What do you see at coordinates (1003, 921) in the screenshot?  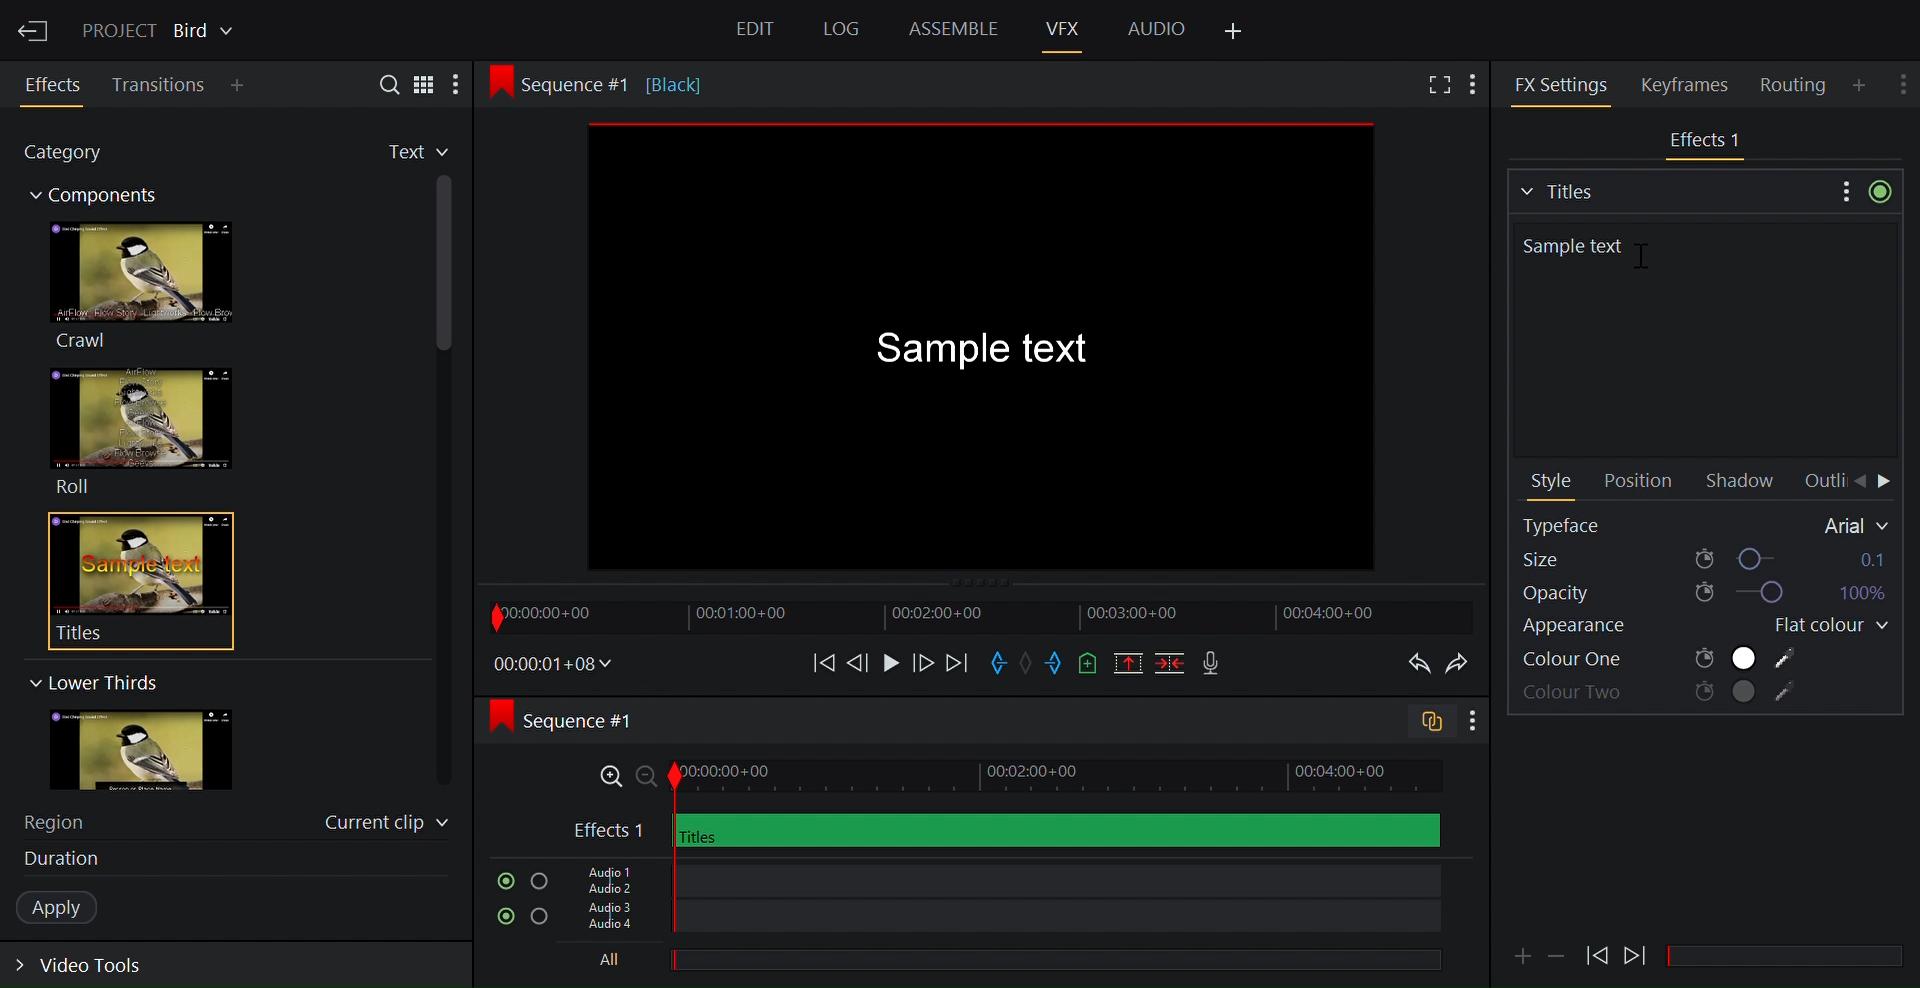 I see `Audio Track 3, Audio Track 4` at bounding box center [1003, 921].